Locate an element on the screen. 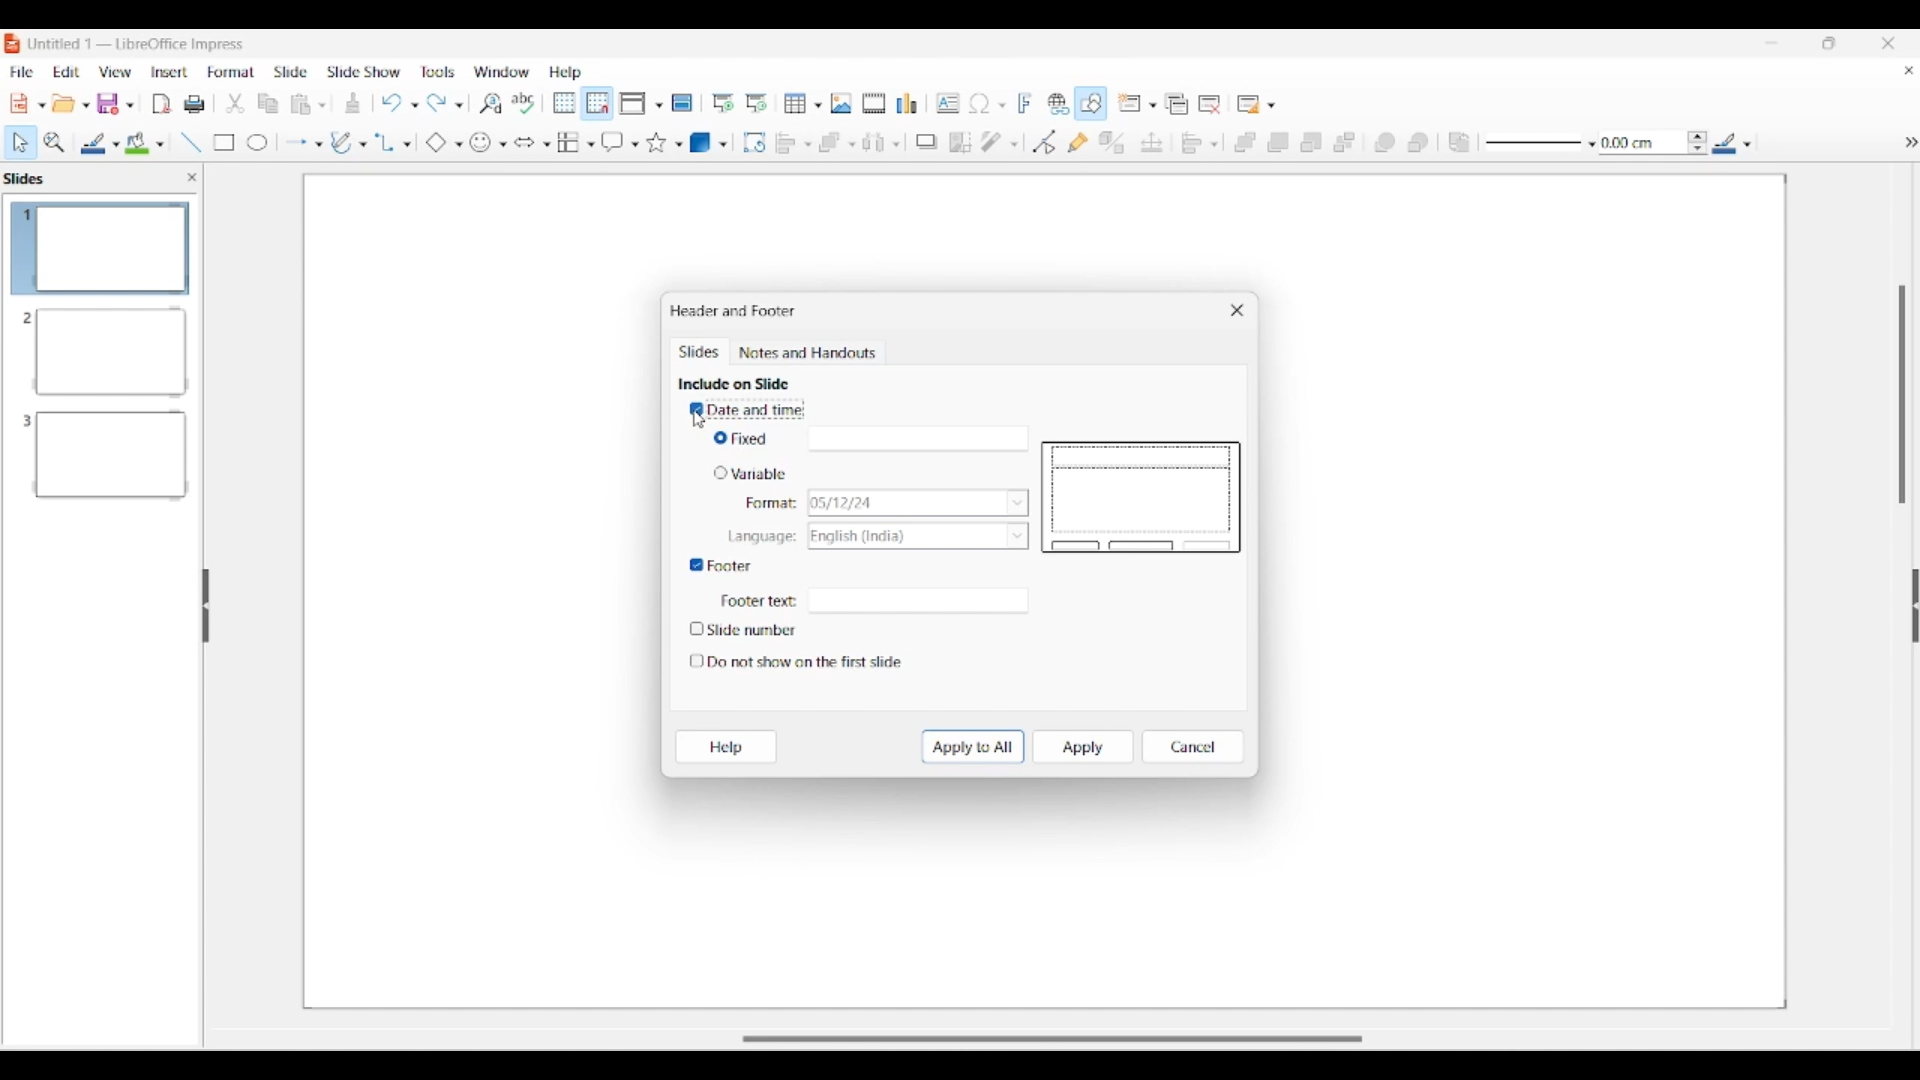 The height and width of the screenshot is (1080, 1920). Insert hyperlink is located at coordinates (1059, 103).